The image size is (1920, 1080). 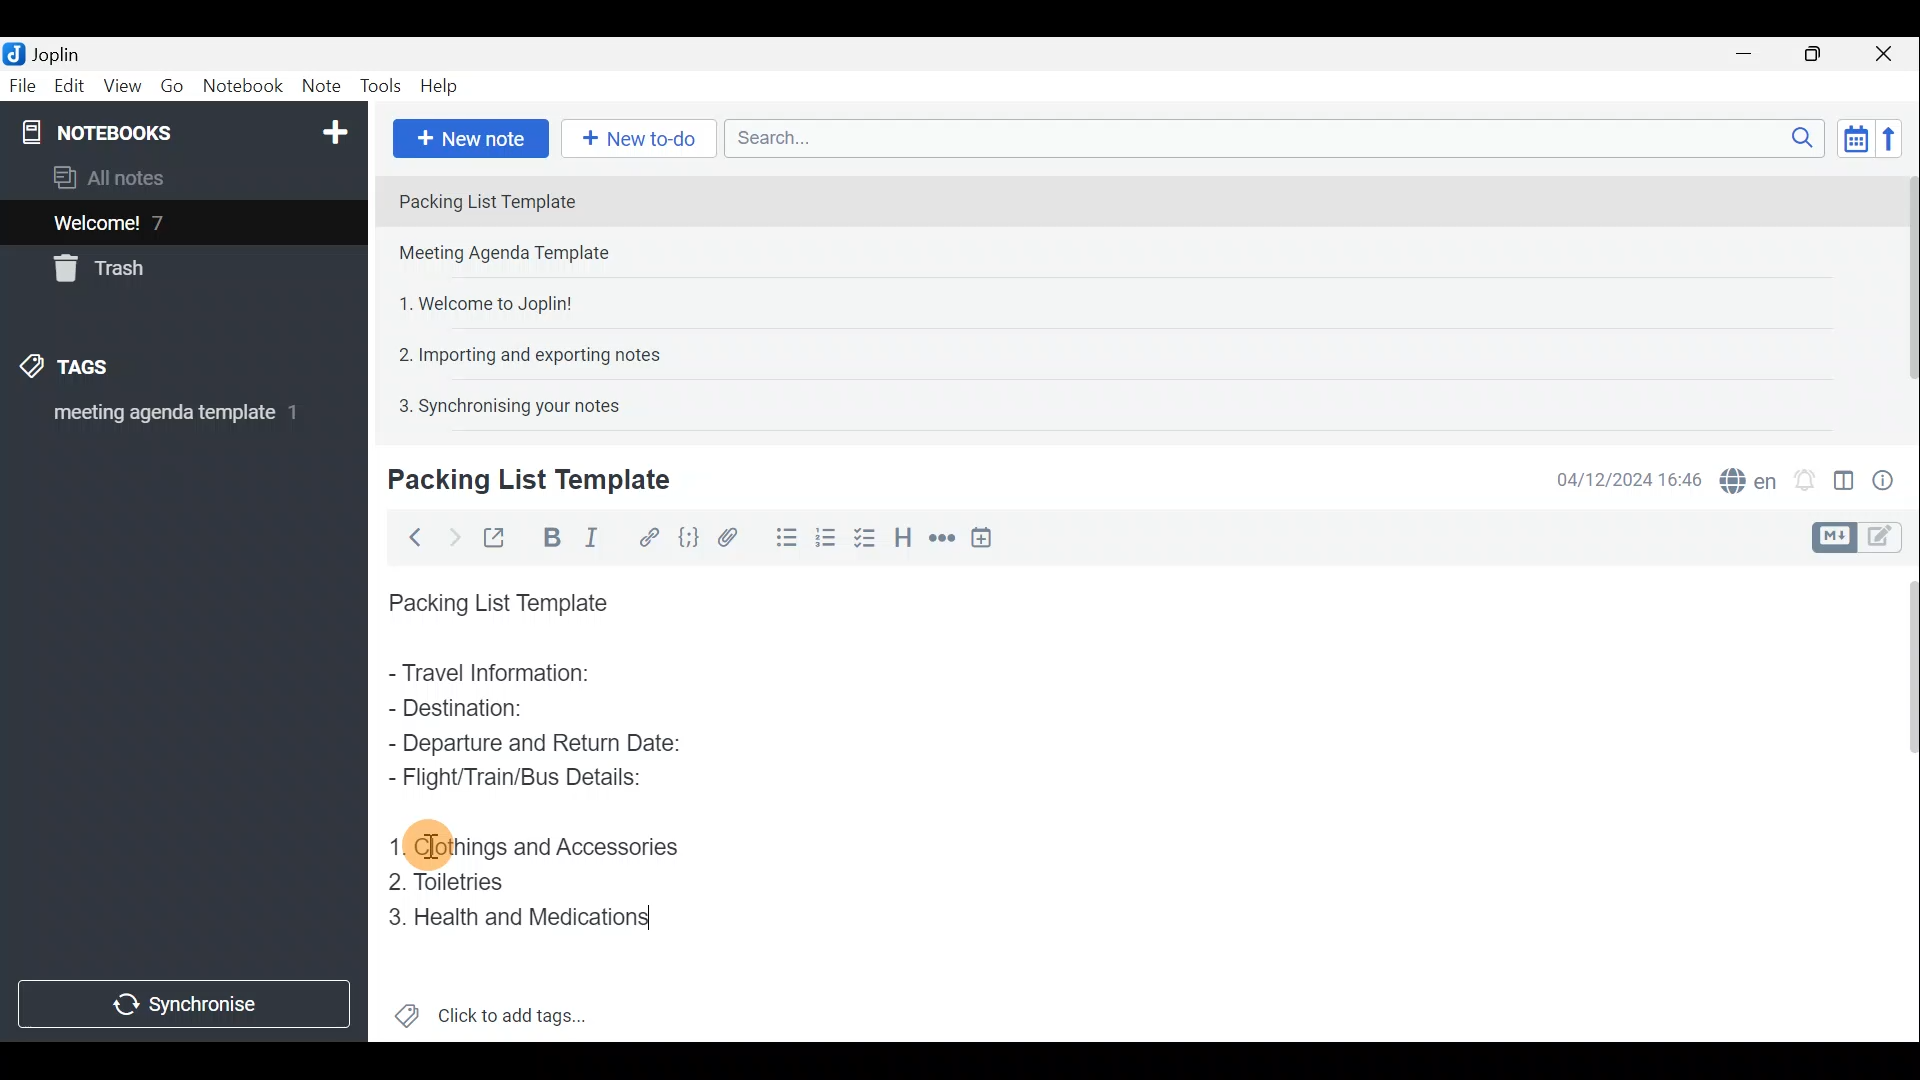 What do you see at coordinates (518, 914) in the screenshot?
I see `Health and Medications` at bounding box center [518, 914].